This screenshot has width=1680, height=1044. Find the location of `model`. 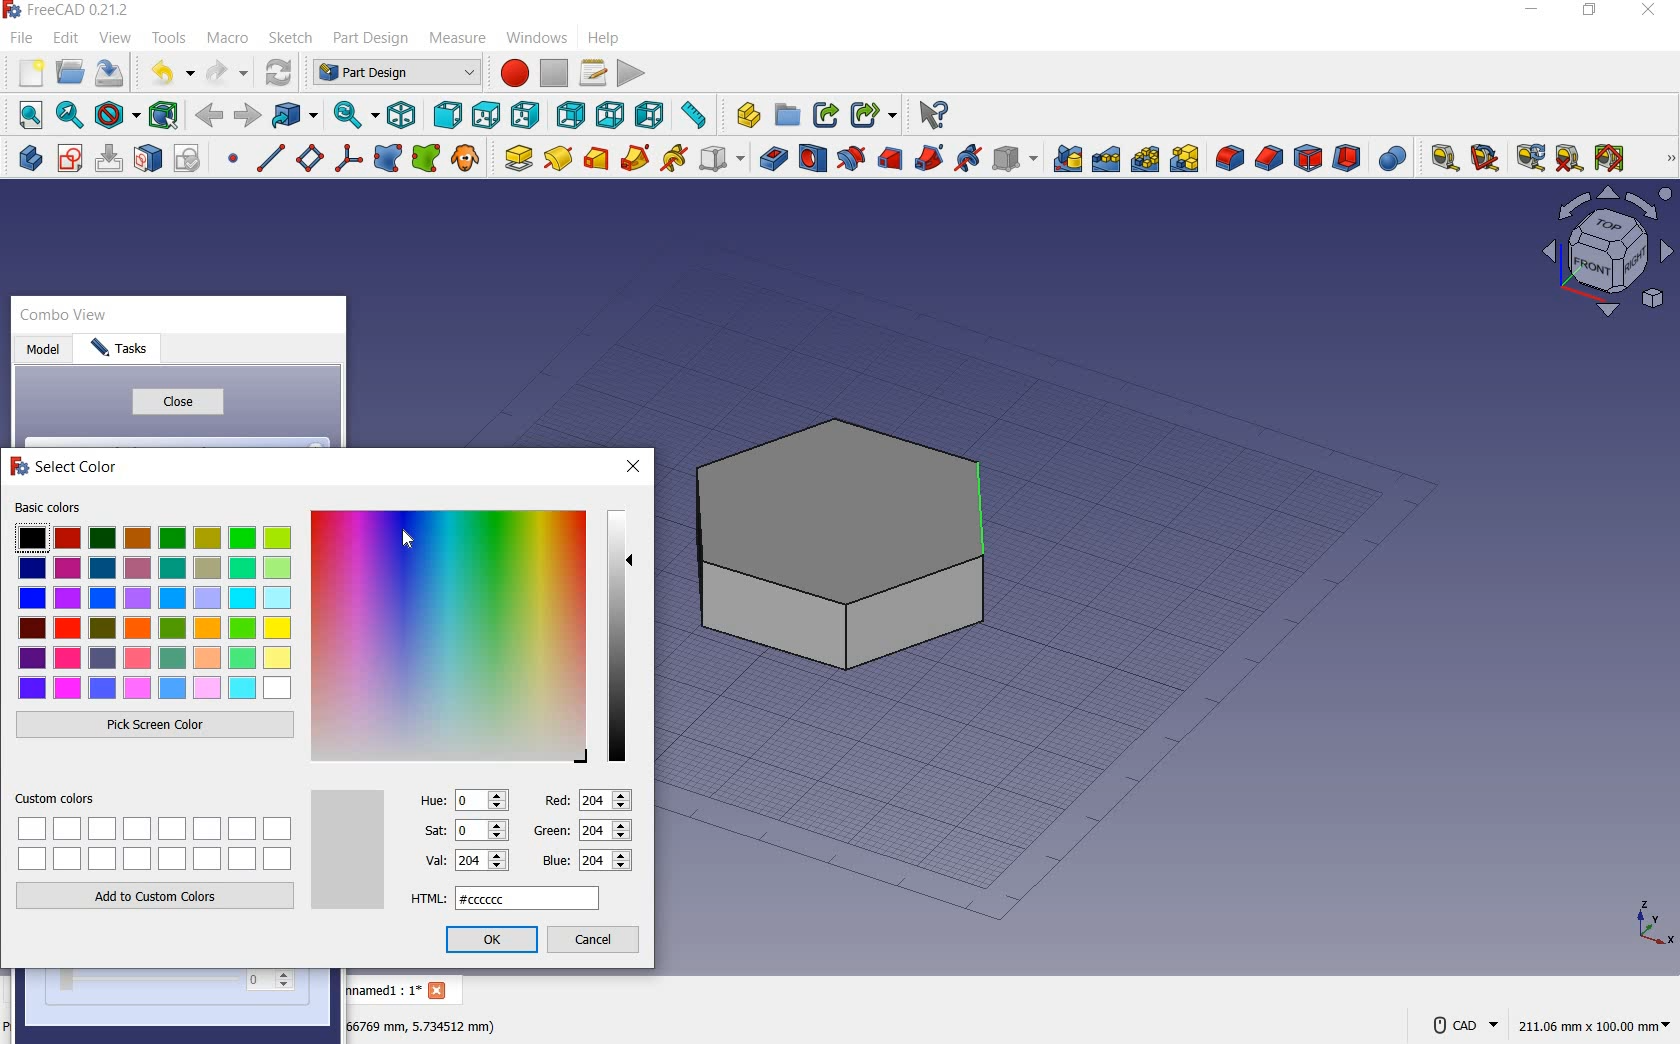

model is located at coordinates (44, 350).